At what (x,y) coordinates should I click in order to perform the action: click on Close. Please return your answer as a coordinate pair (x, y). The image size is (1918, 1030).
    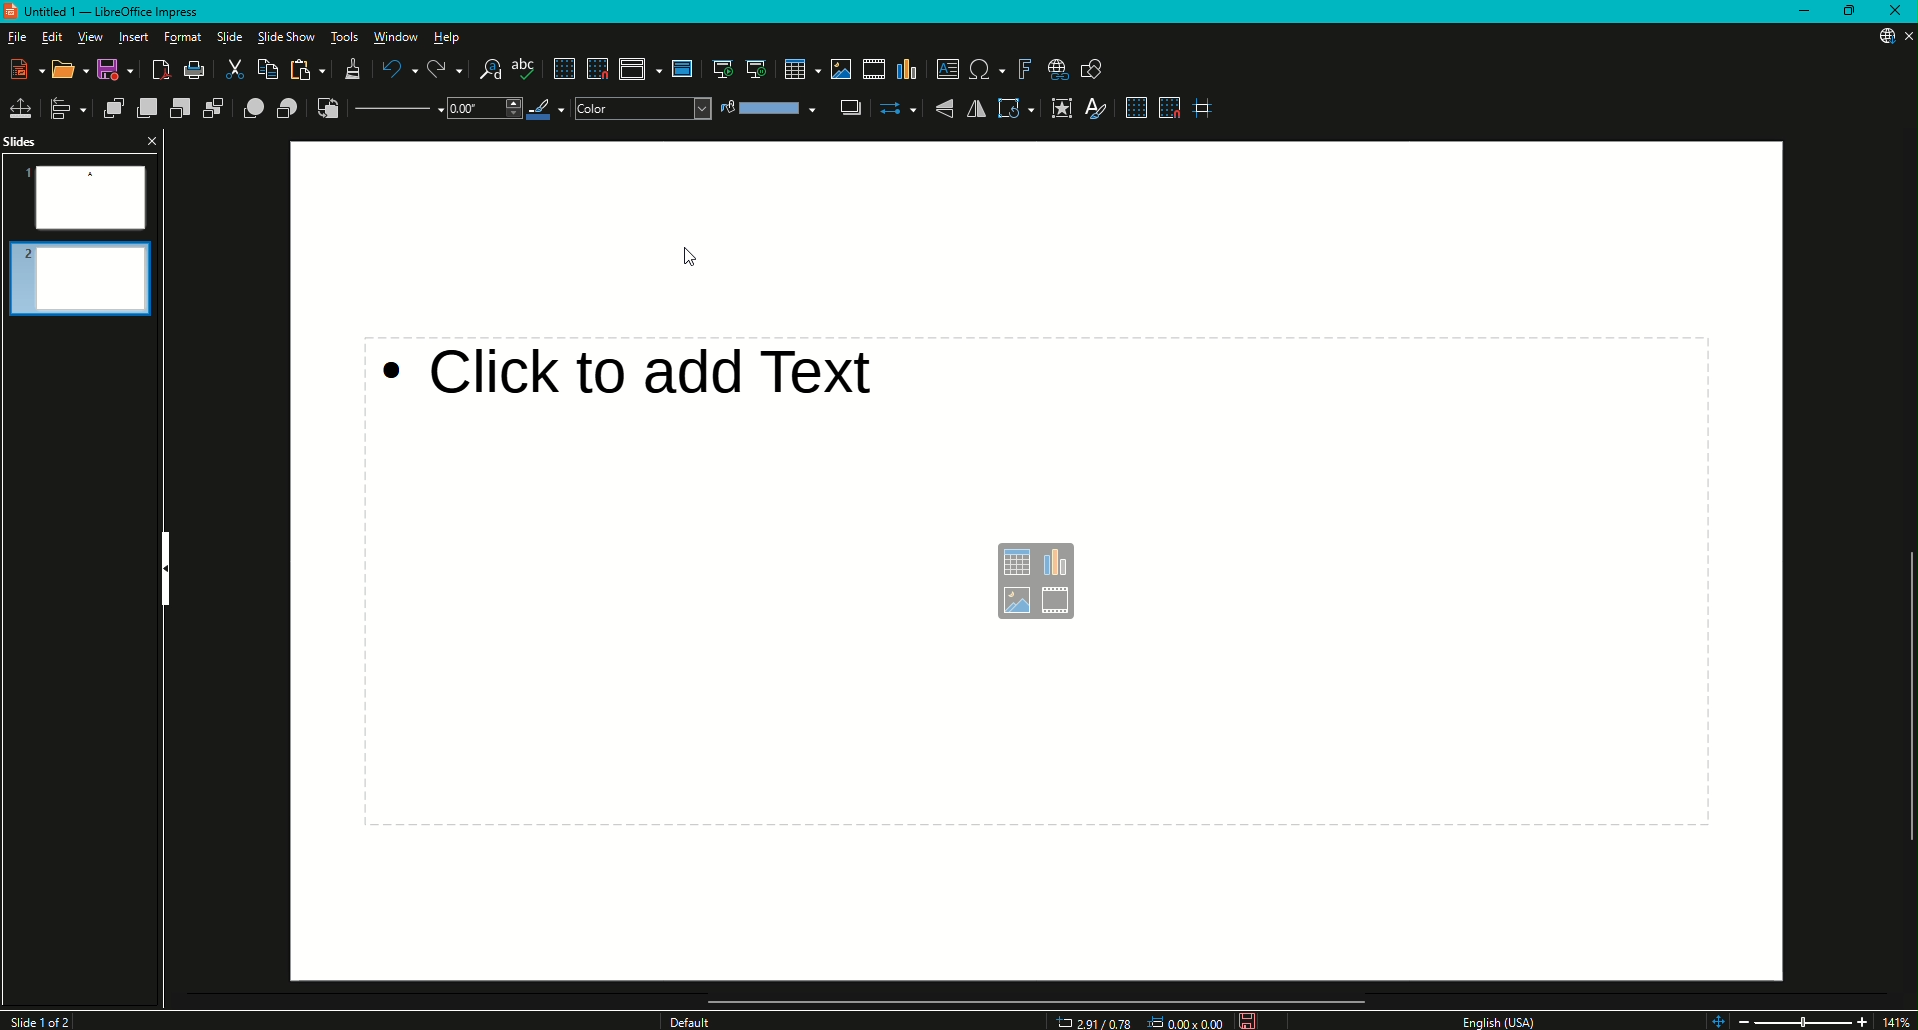
    Looking at the image, I should click on (151, 141).